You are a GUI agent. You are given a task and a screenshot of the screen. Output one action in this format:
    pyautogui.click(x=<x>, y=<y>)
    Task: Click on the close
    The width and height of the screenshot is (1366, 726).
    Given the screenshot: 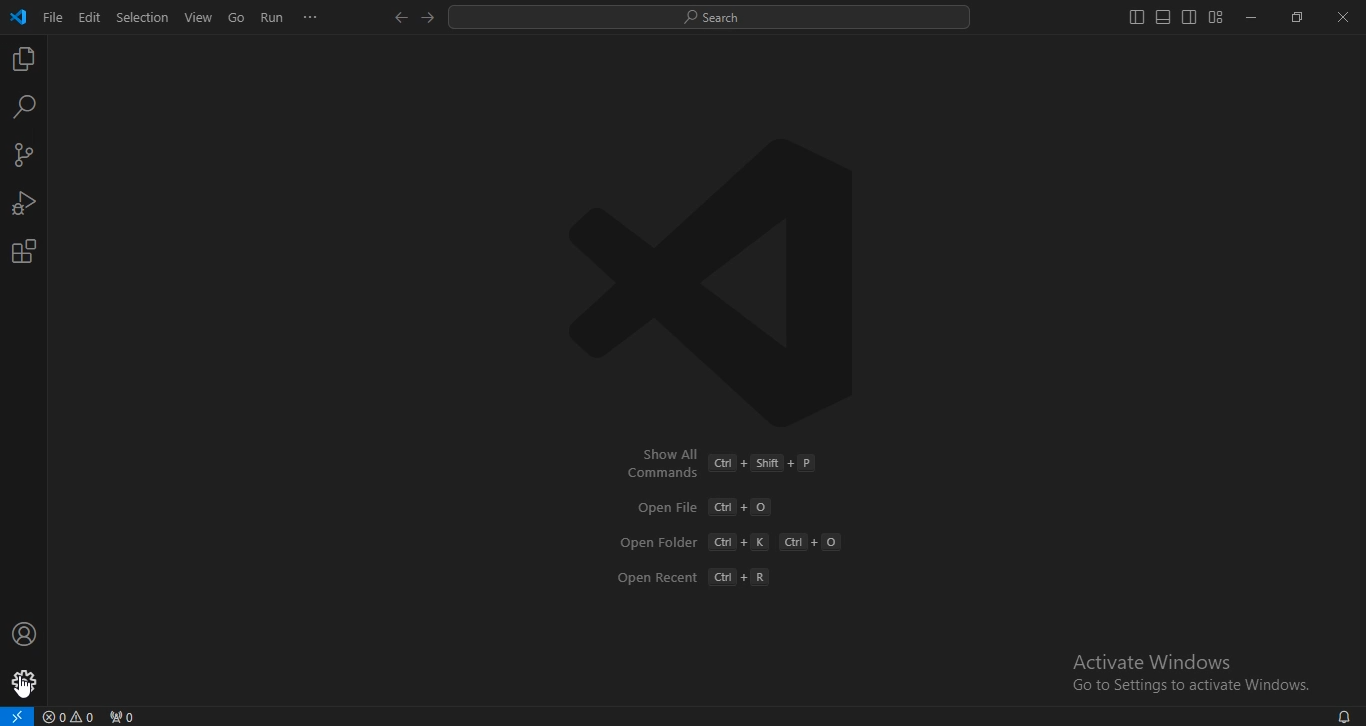 What is the action you would take?
    pyautogui.click(x=1344, y=18)
    